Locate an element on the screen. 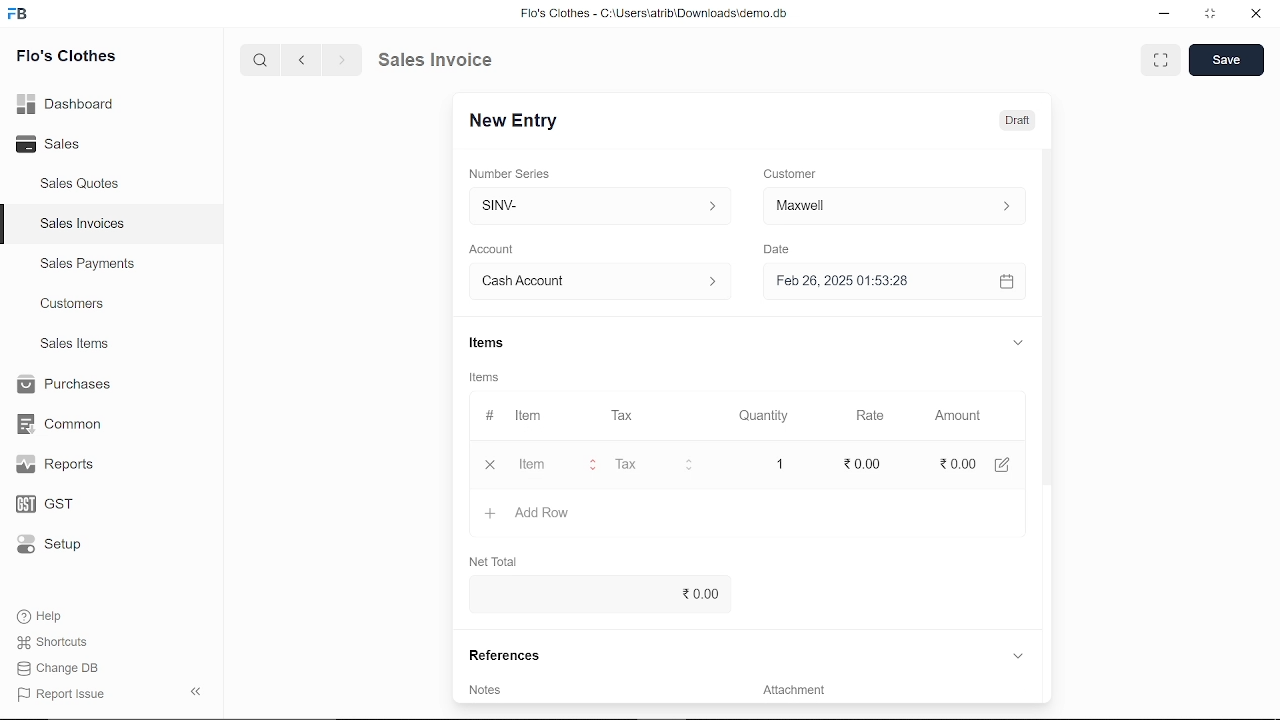 The height and width of the screenshot is (720, 1280). Customers. is located at coordinates (73, 304).